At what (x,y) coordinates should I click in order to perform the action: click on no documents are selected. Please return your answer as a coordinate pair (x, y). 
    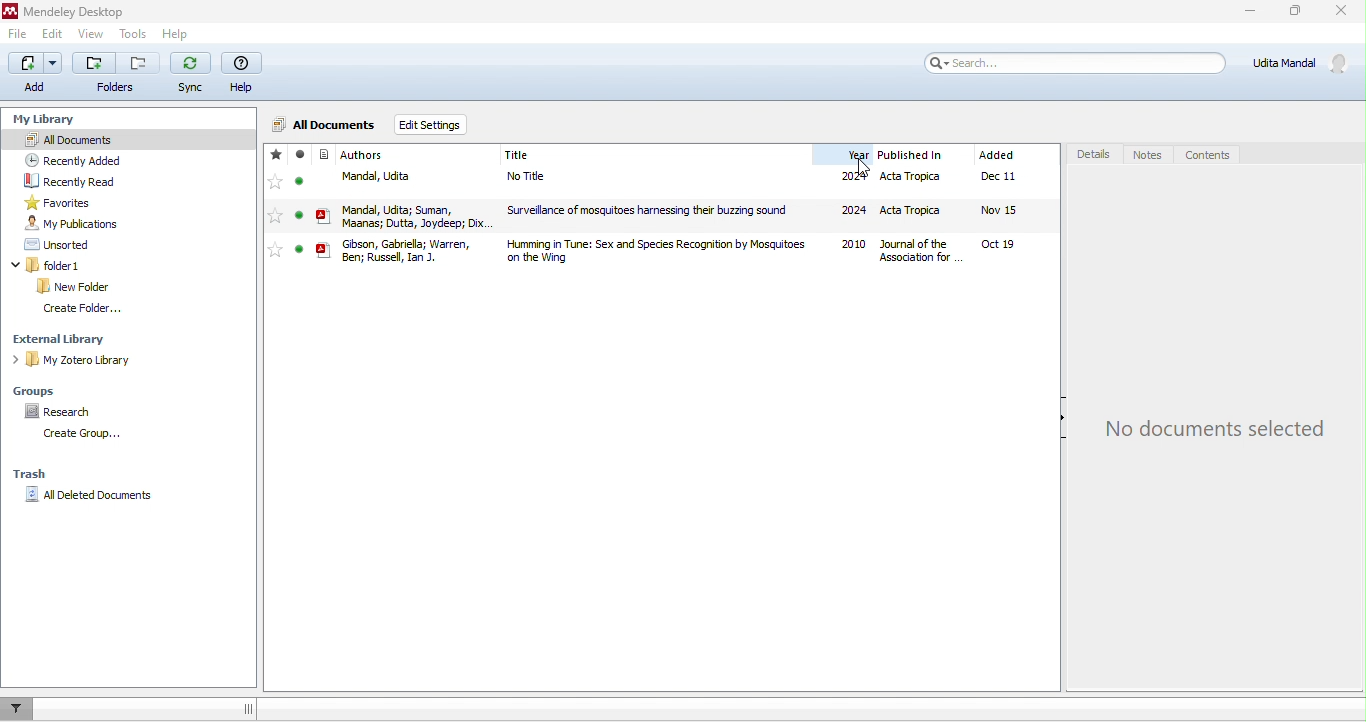
    Looking at the image, I should click on (1209, 428).